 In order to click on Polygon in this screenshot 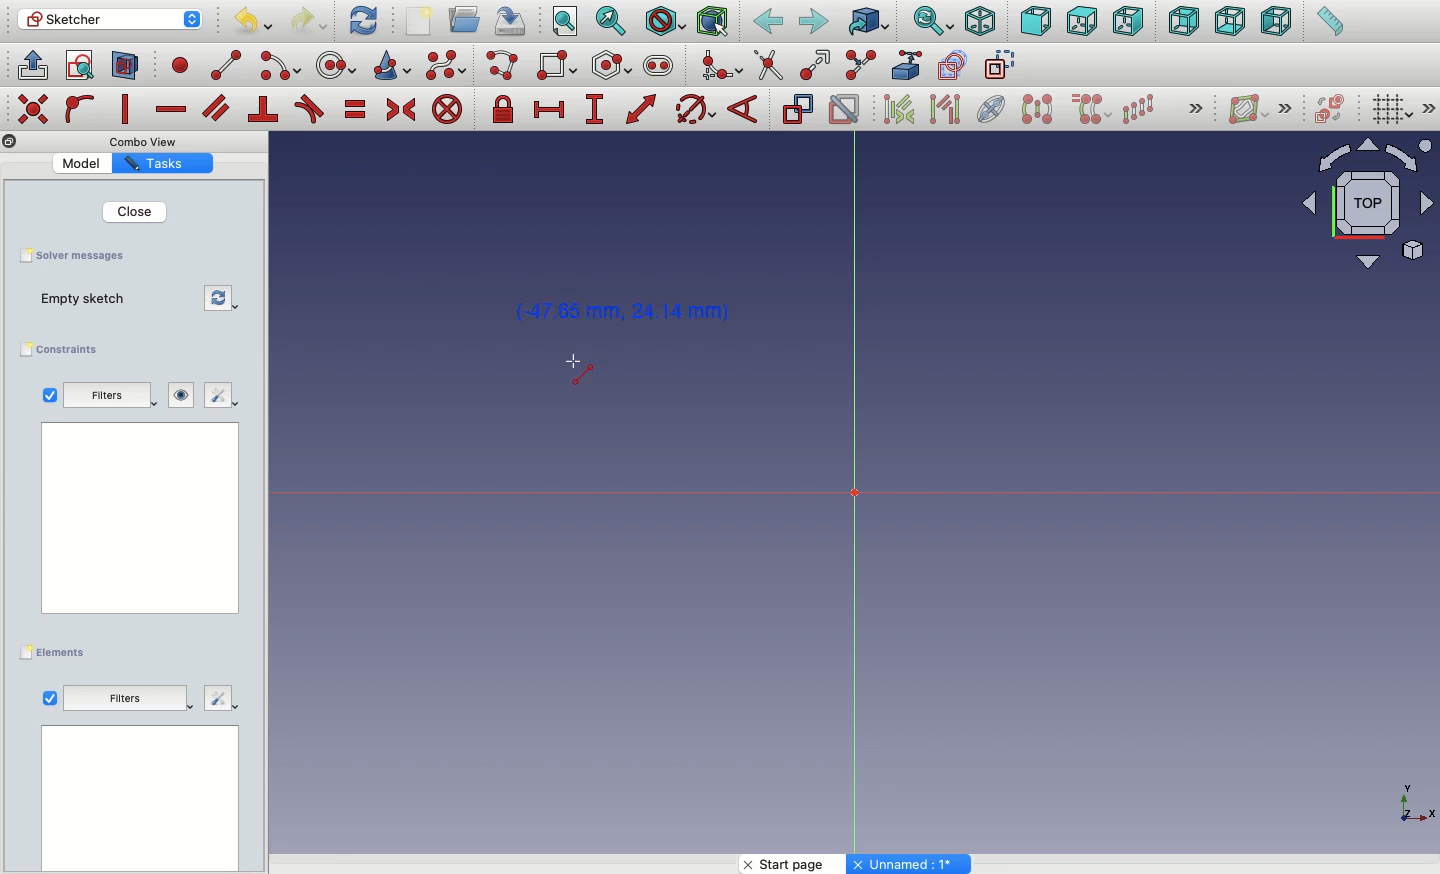, I will do `click(613, 66)`.